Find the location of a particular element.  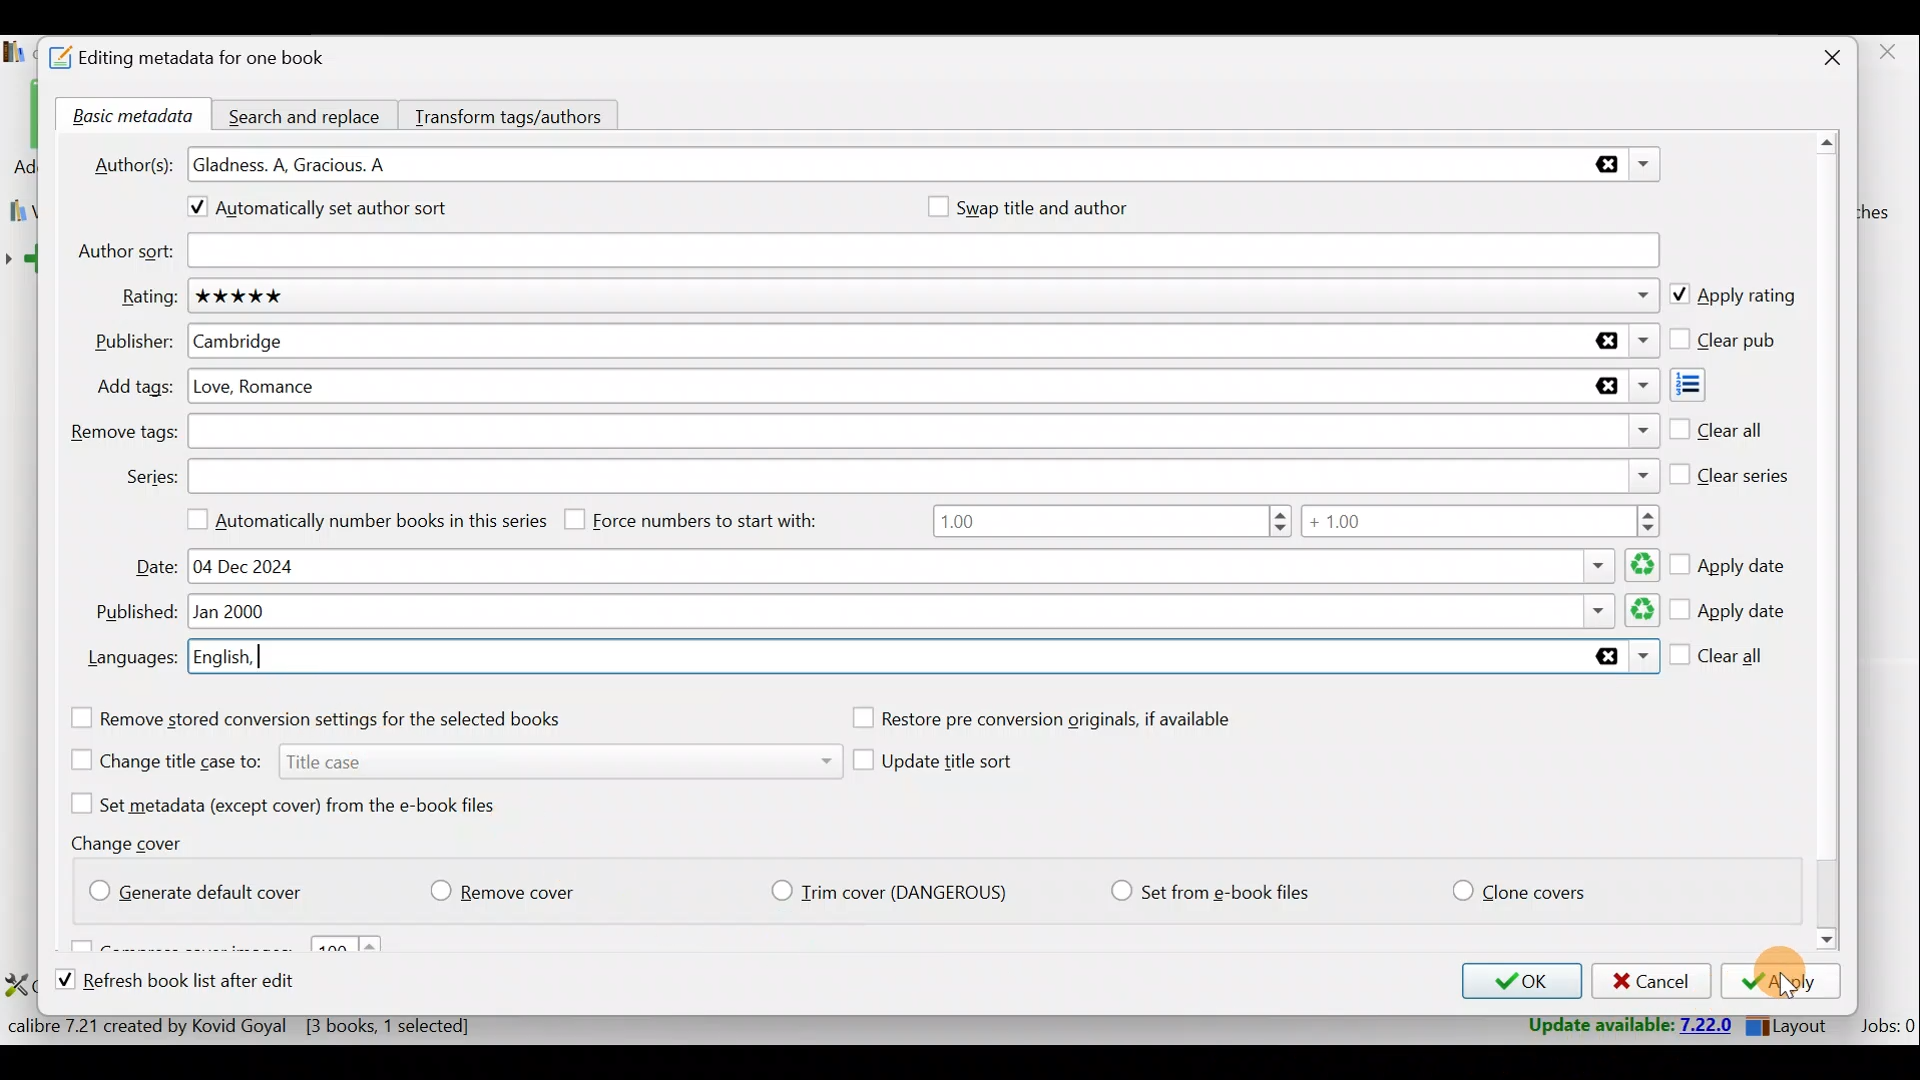

Date is located at coordinates (920, 566).